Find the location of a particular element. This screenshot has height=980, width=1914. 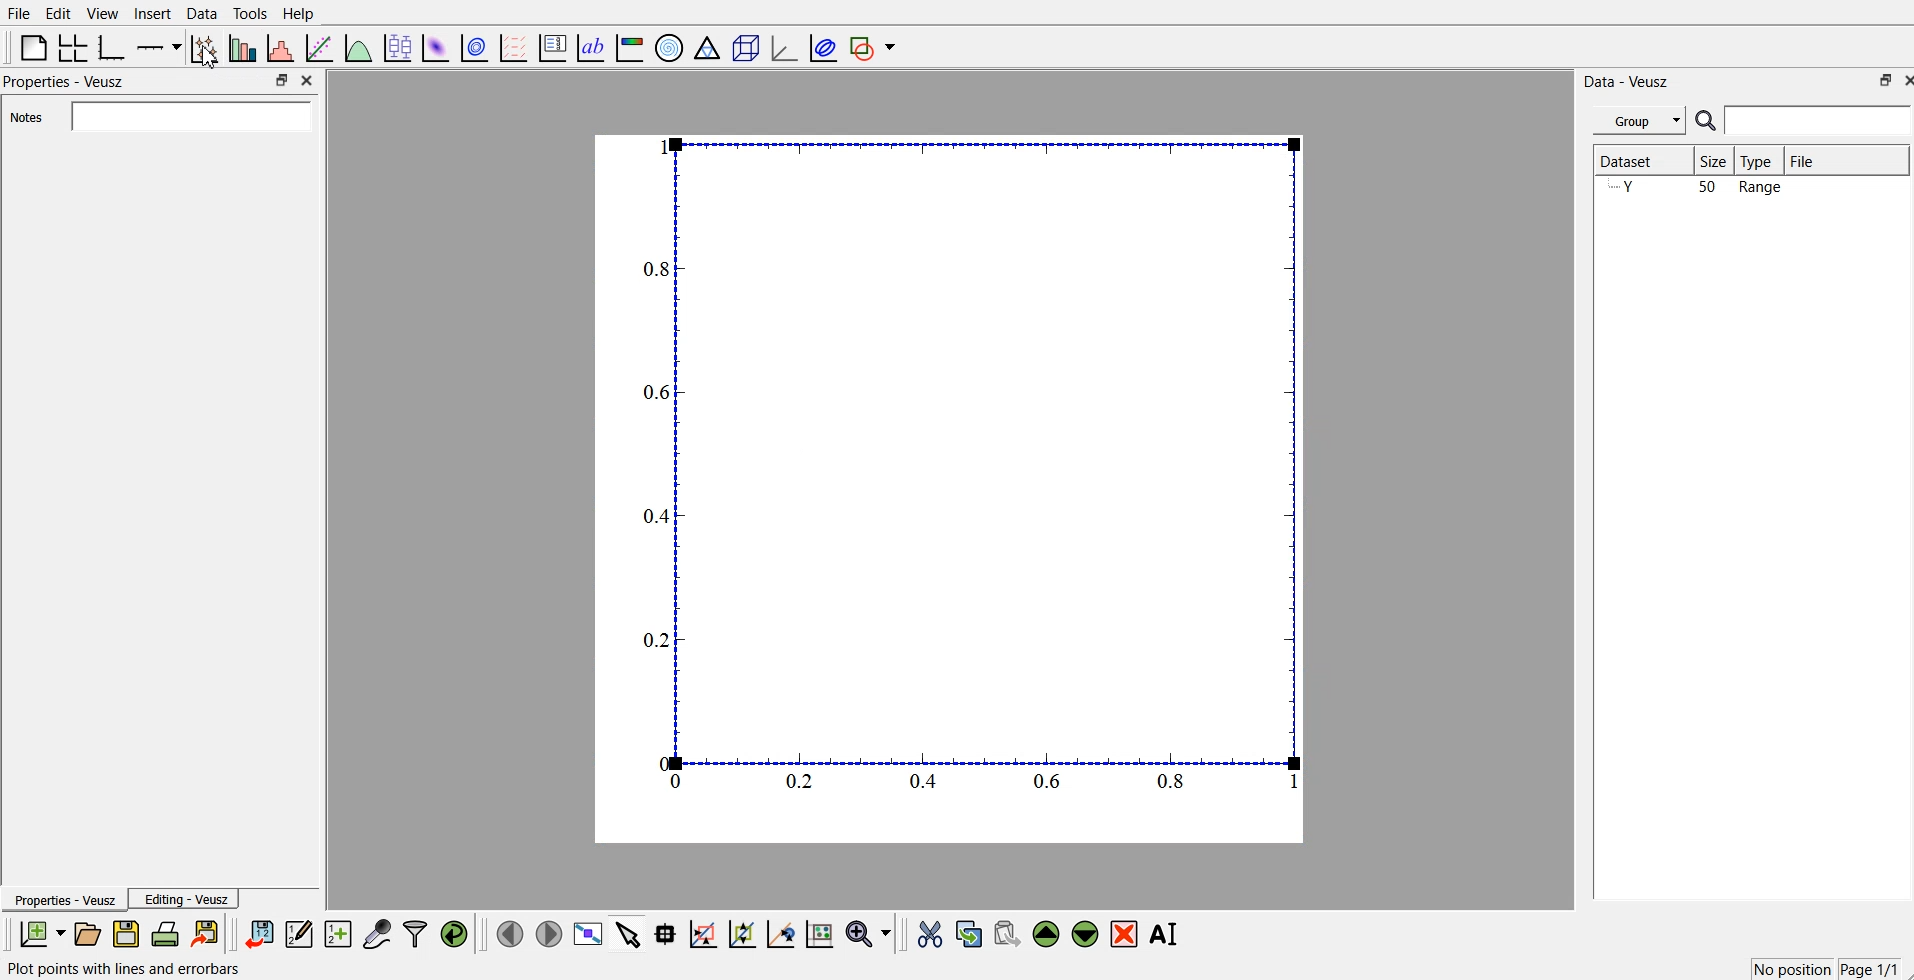

blank page is located at coordinates (30, 47).